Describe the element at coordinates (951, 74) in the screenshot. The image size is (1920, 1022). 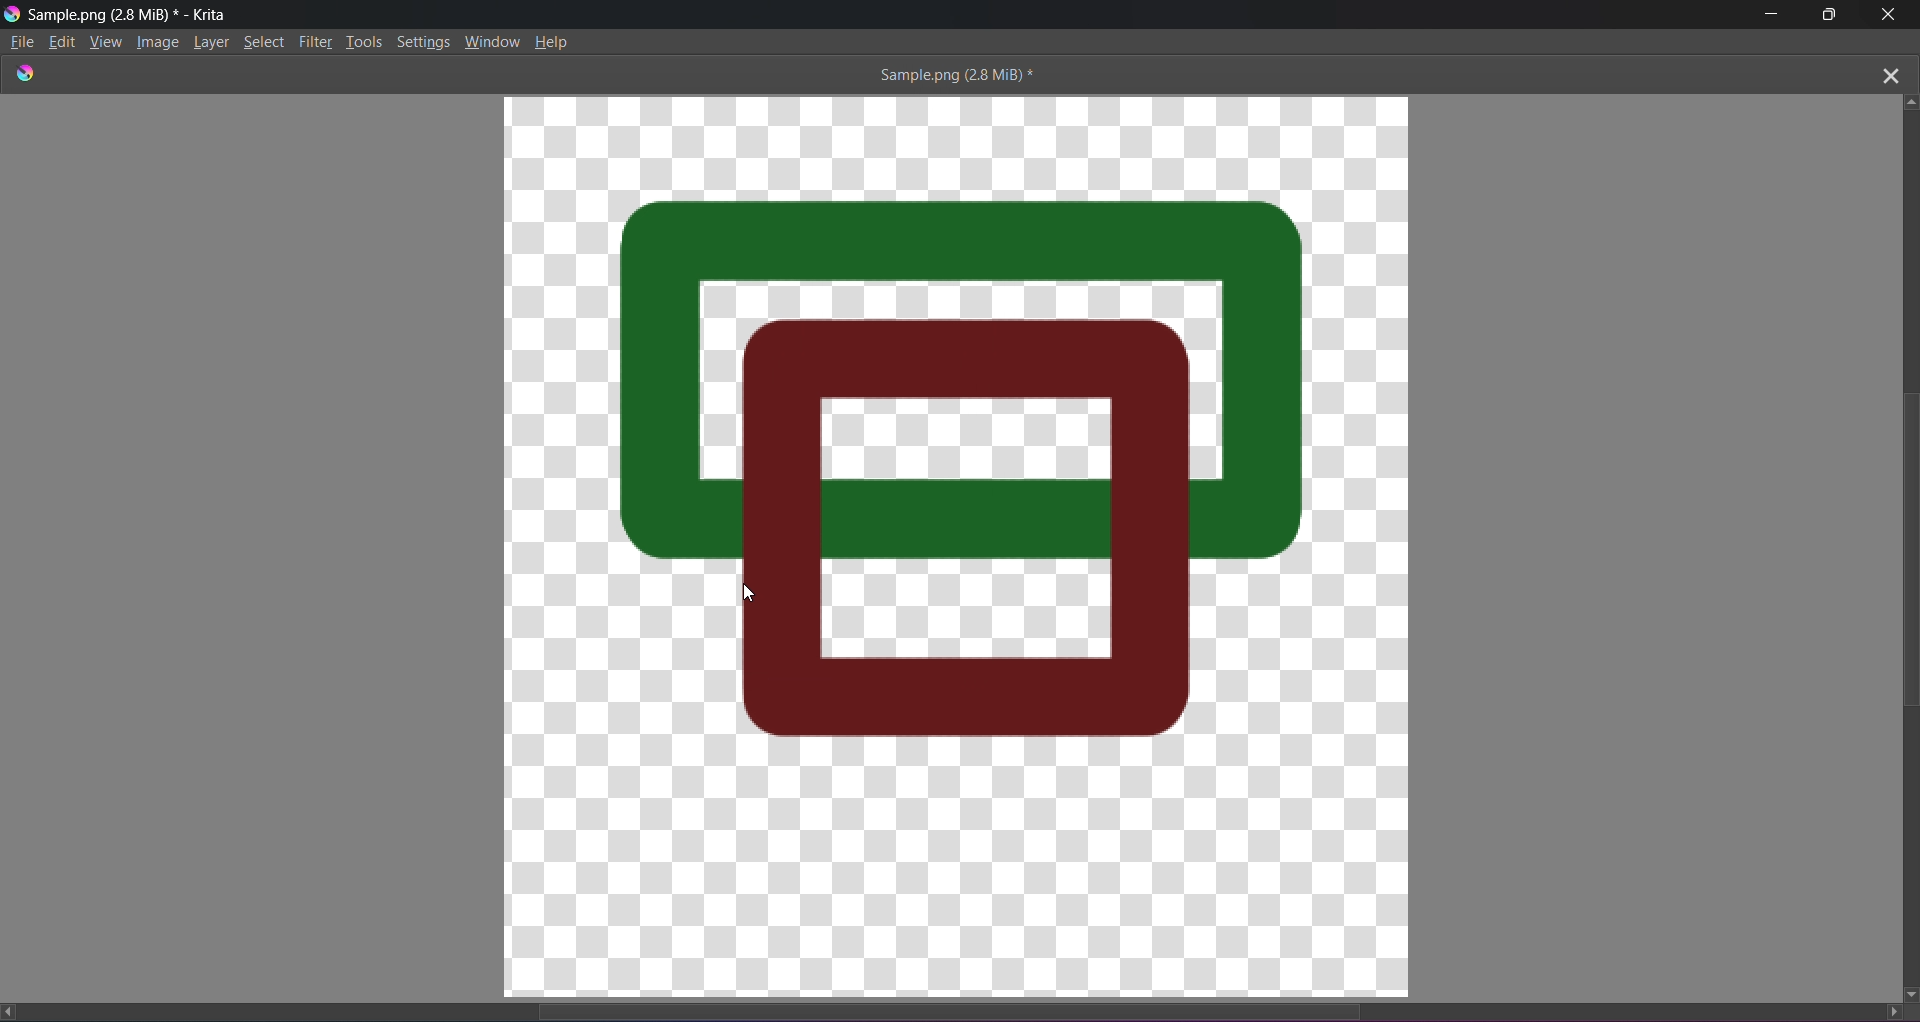
I see `Sample.png (2.8MiN)*` at that location.